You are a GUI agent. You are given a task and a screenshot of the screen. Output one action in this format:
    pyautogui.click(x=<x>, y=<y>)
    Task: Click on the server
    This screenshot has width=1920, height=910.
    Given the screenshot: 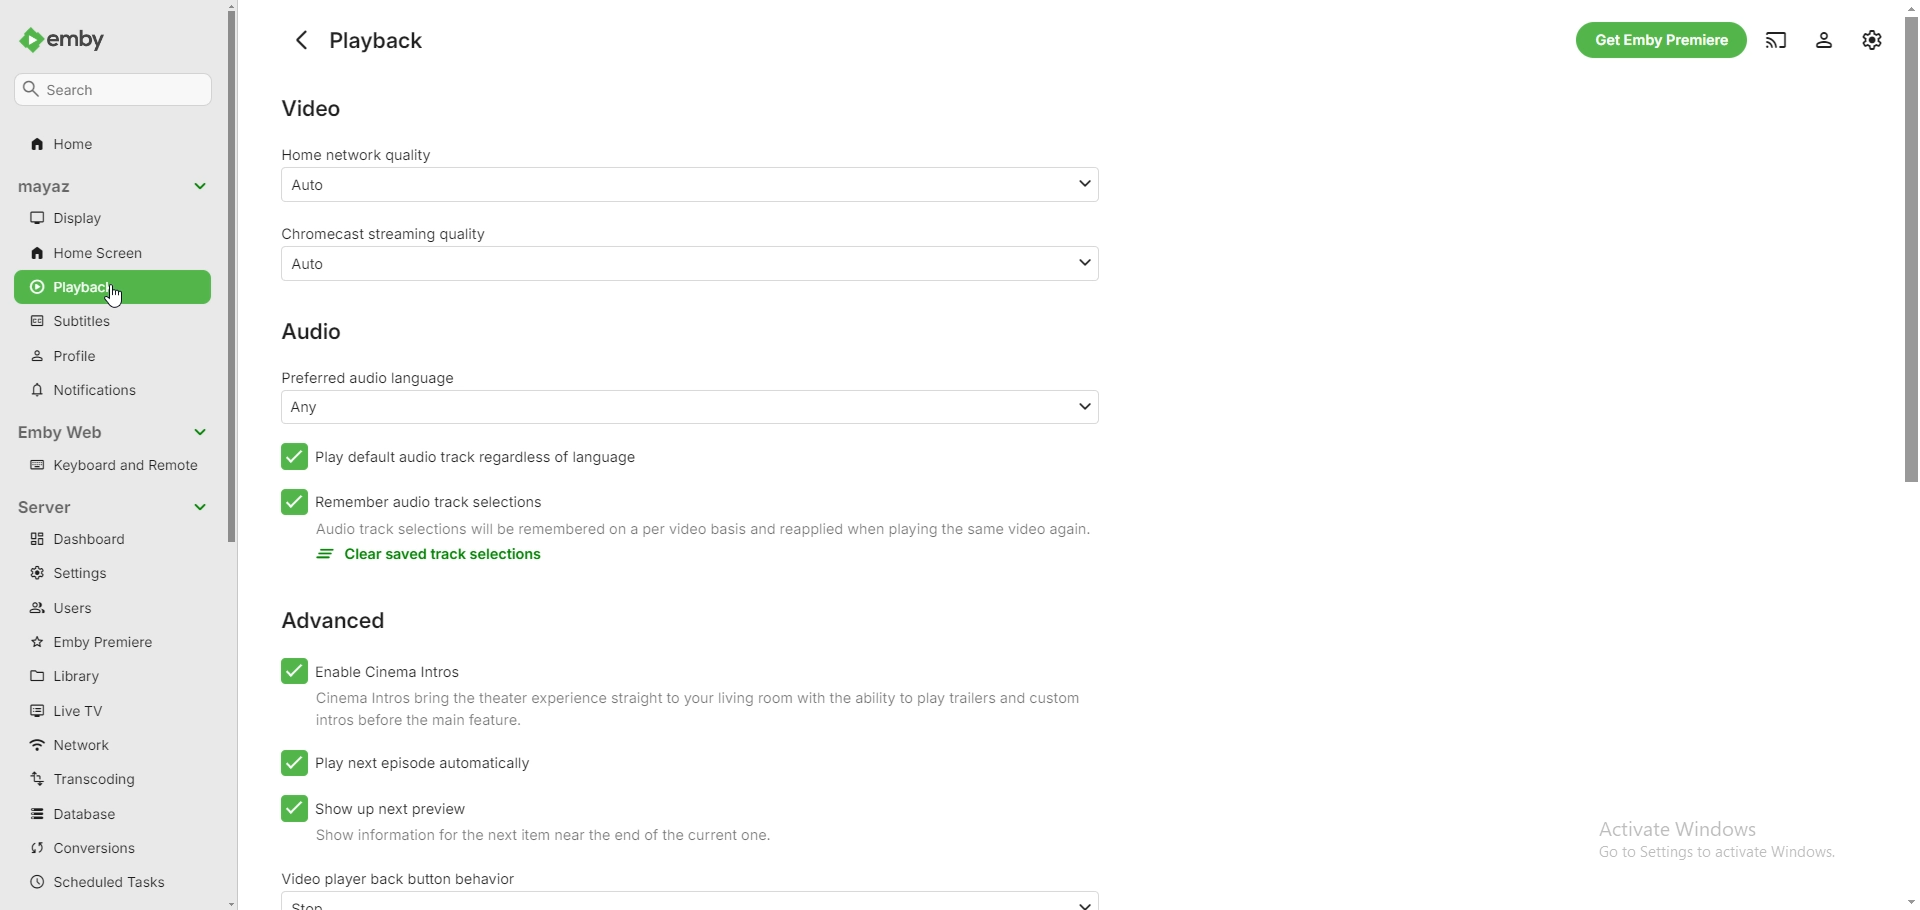 What is the action you would take?
    pyautogui.click(x=60, y=506)
    